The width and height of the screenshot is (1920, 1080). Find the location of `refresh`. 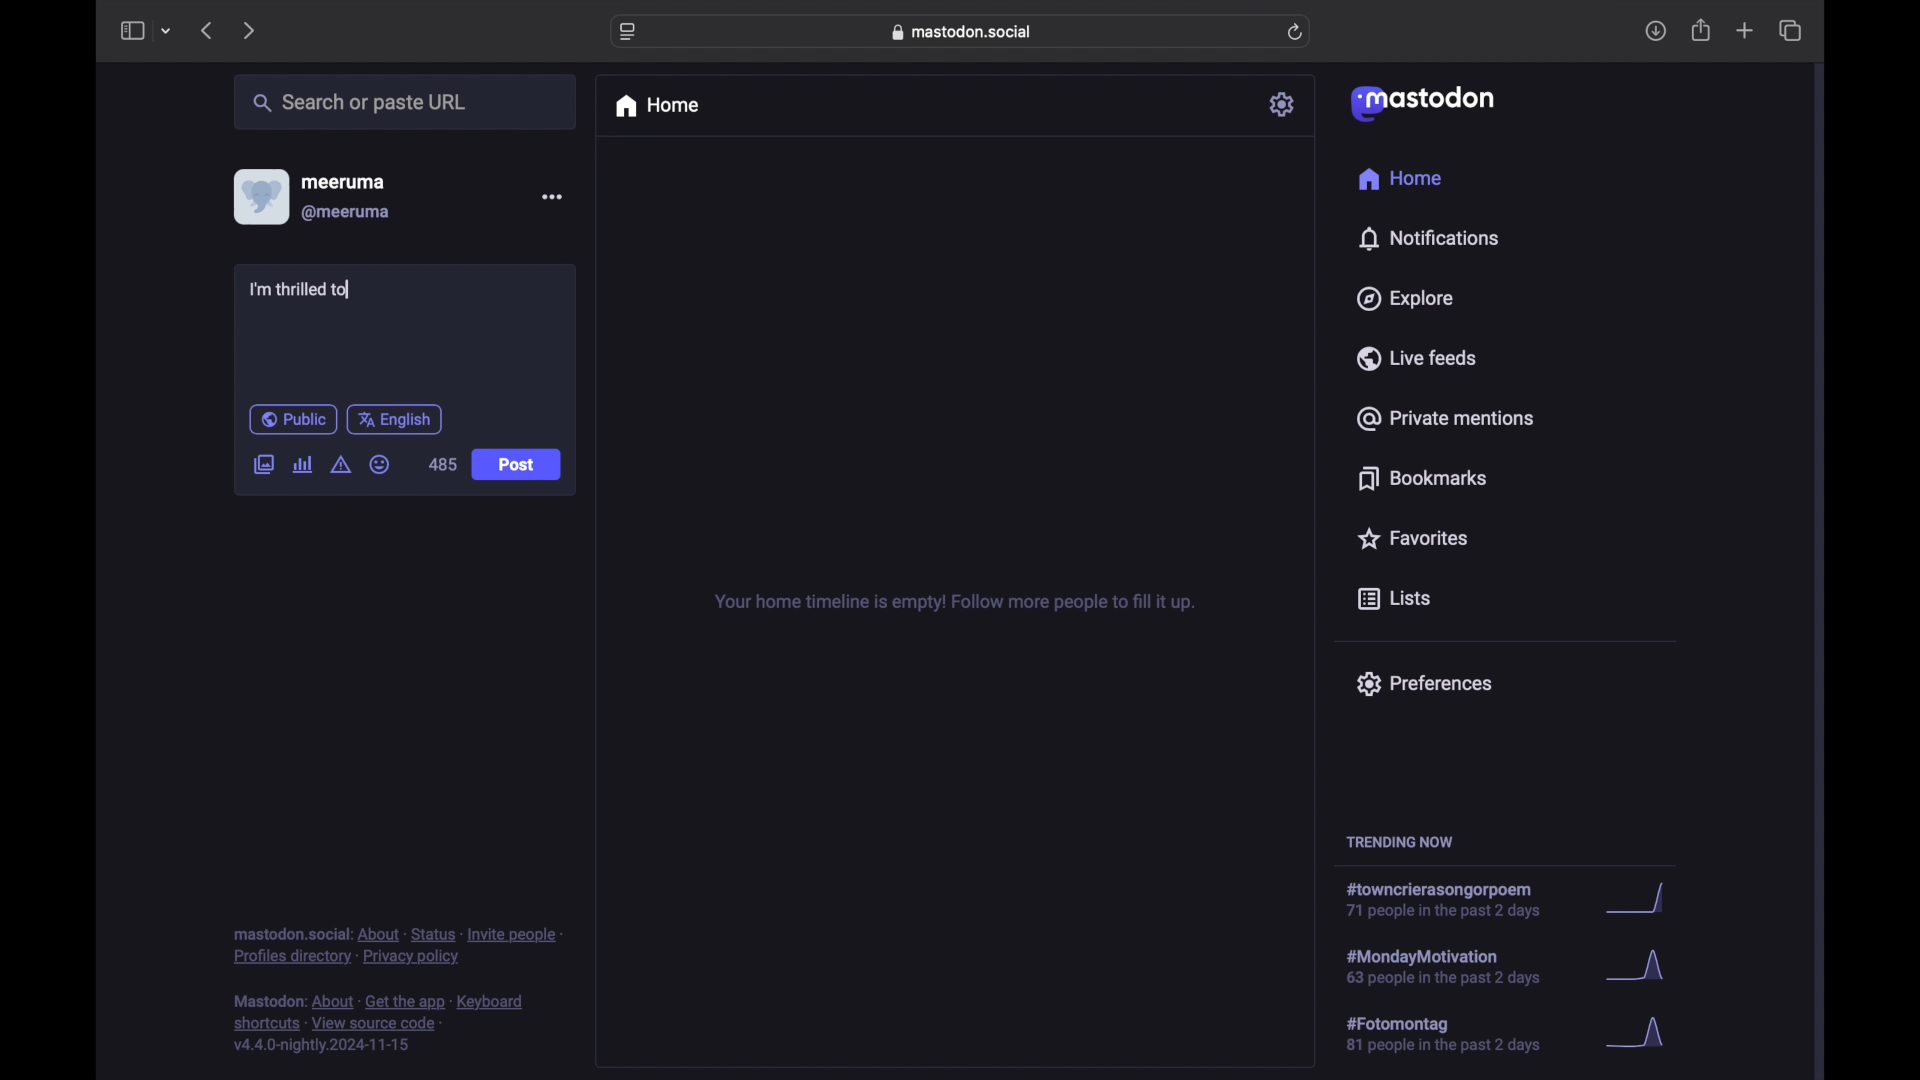

refresh is located at coordinates (1295, 32).